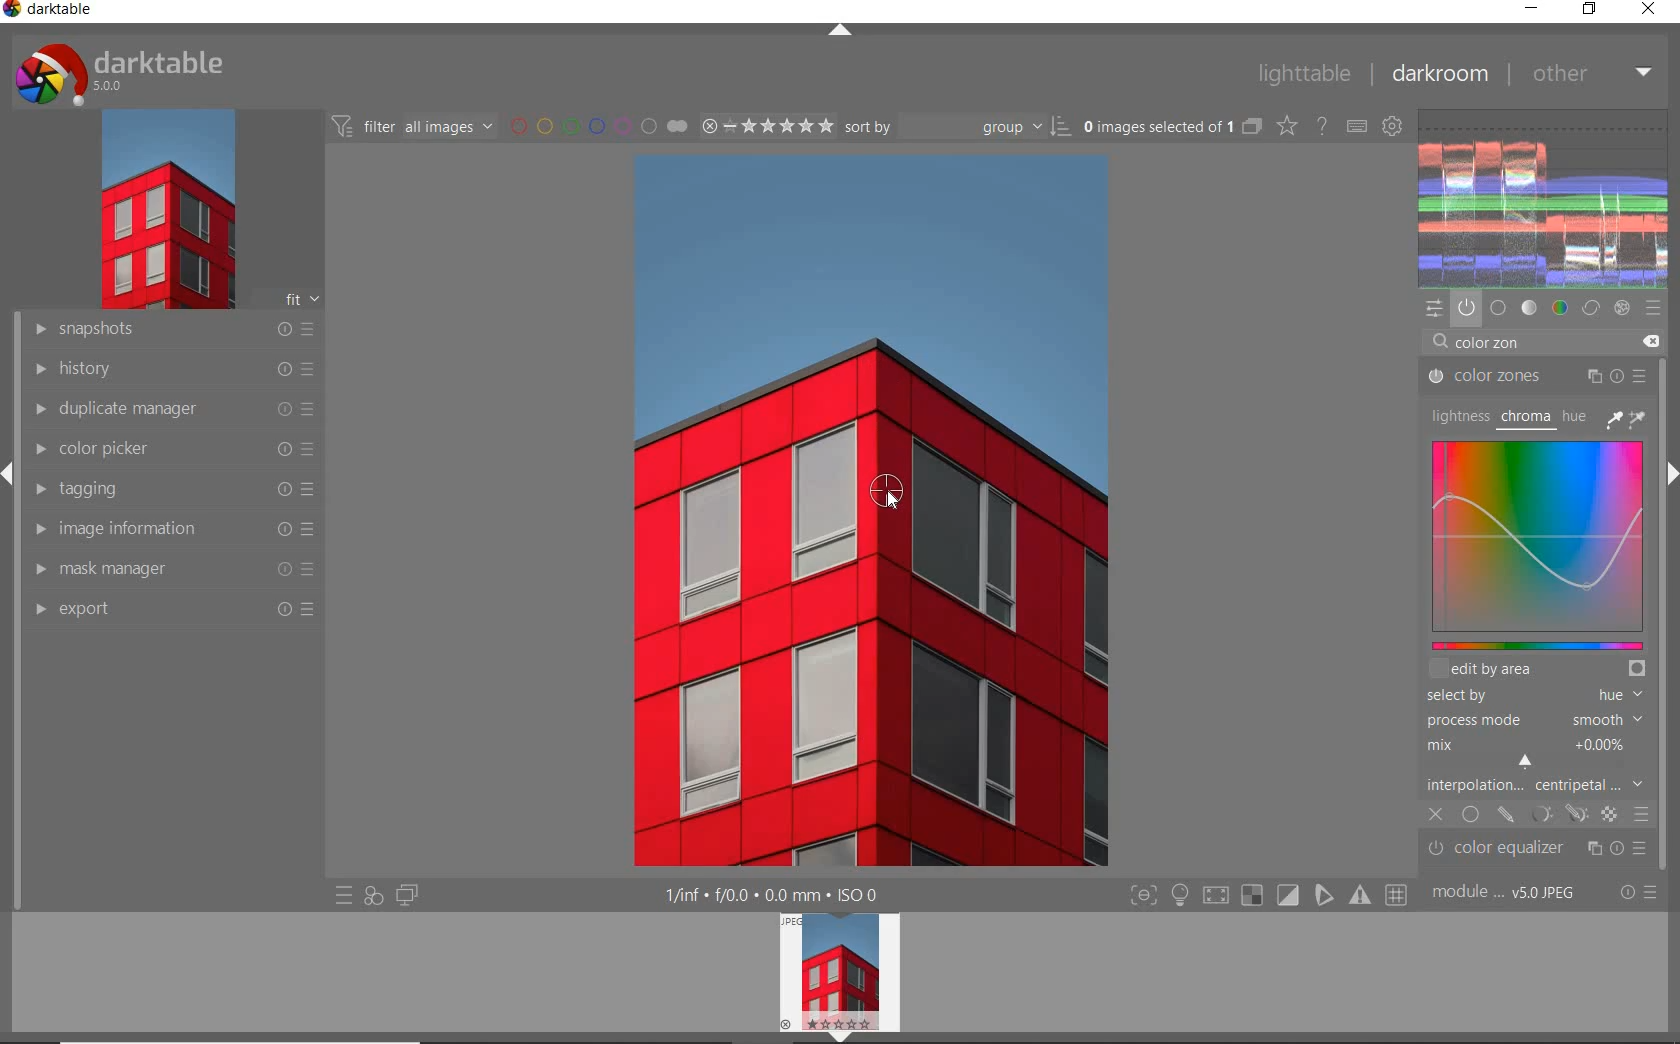 Image resolution: width=1680 pixels, height=1044 pixels. What do you see at coordinates (170, 332) in the screenshot?
I see `snapshots` at bounding box center [170, 332].